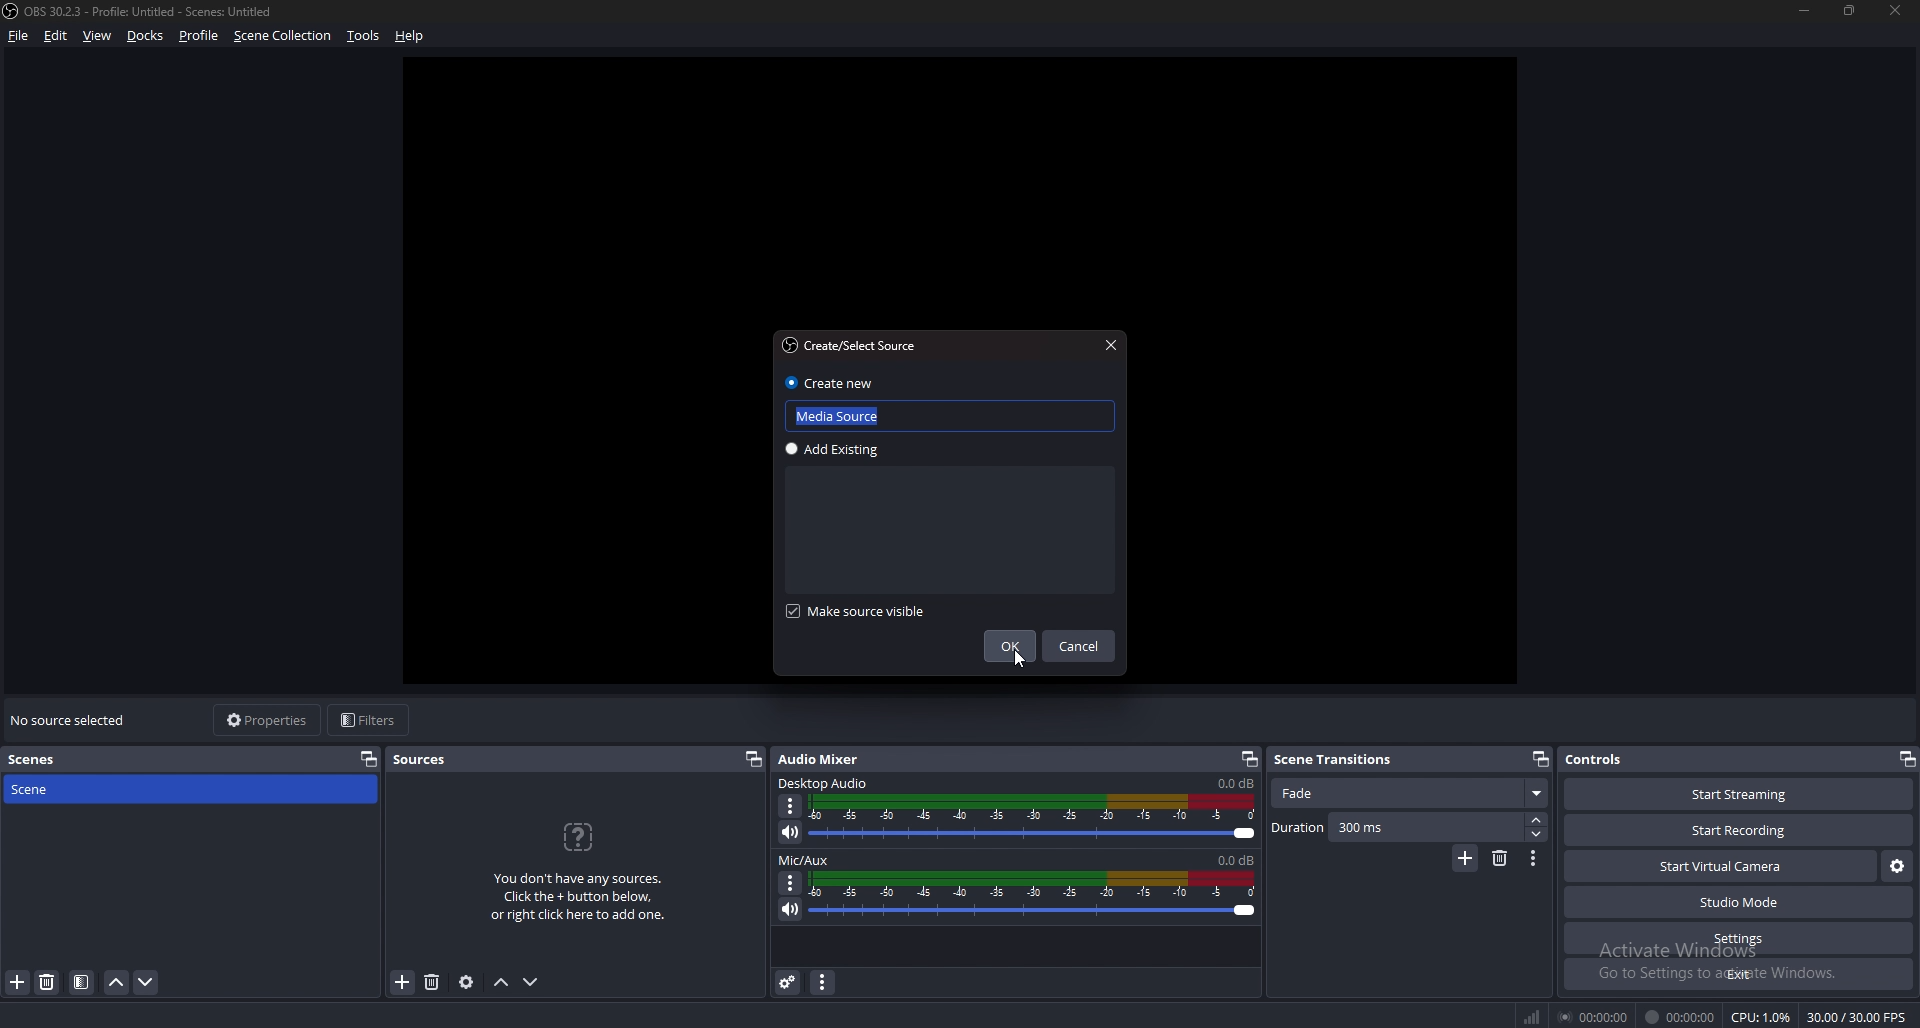 This screenshot has width=1920, height=1028. What do you see at coordinates (1740, 902) in the screenshot?
I see `Studio mode` at bounding box center [1740, 902].